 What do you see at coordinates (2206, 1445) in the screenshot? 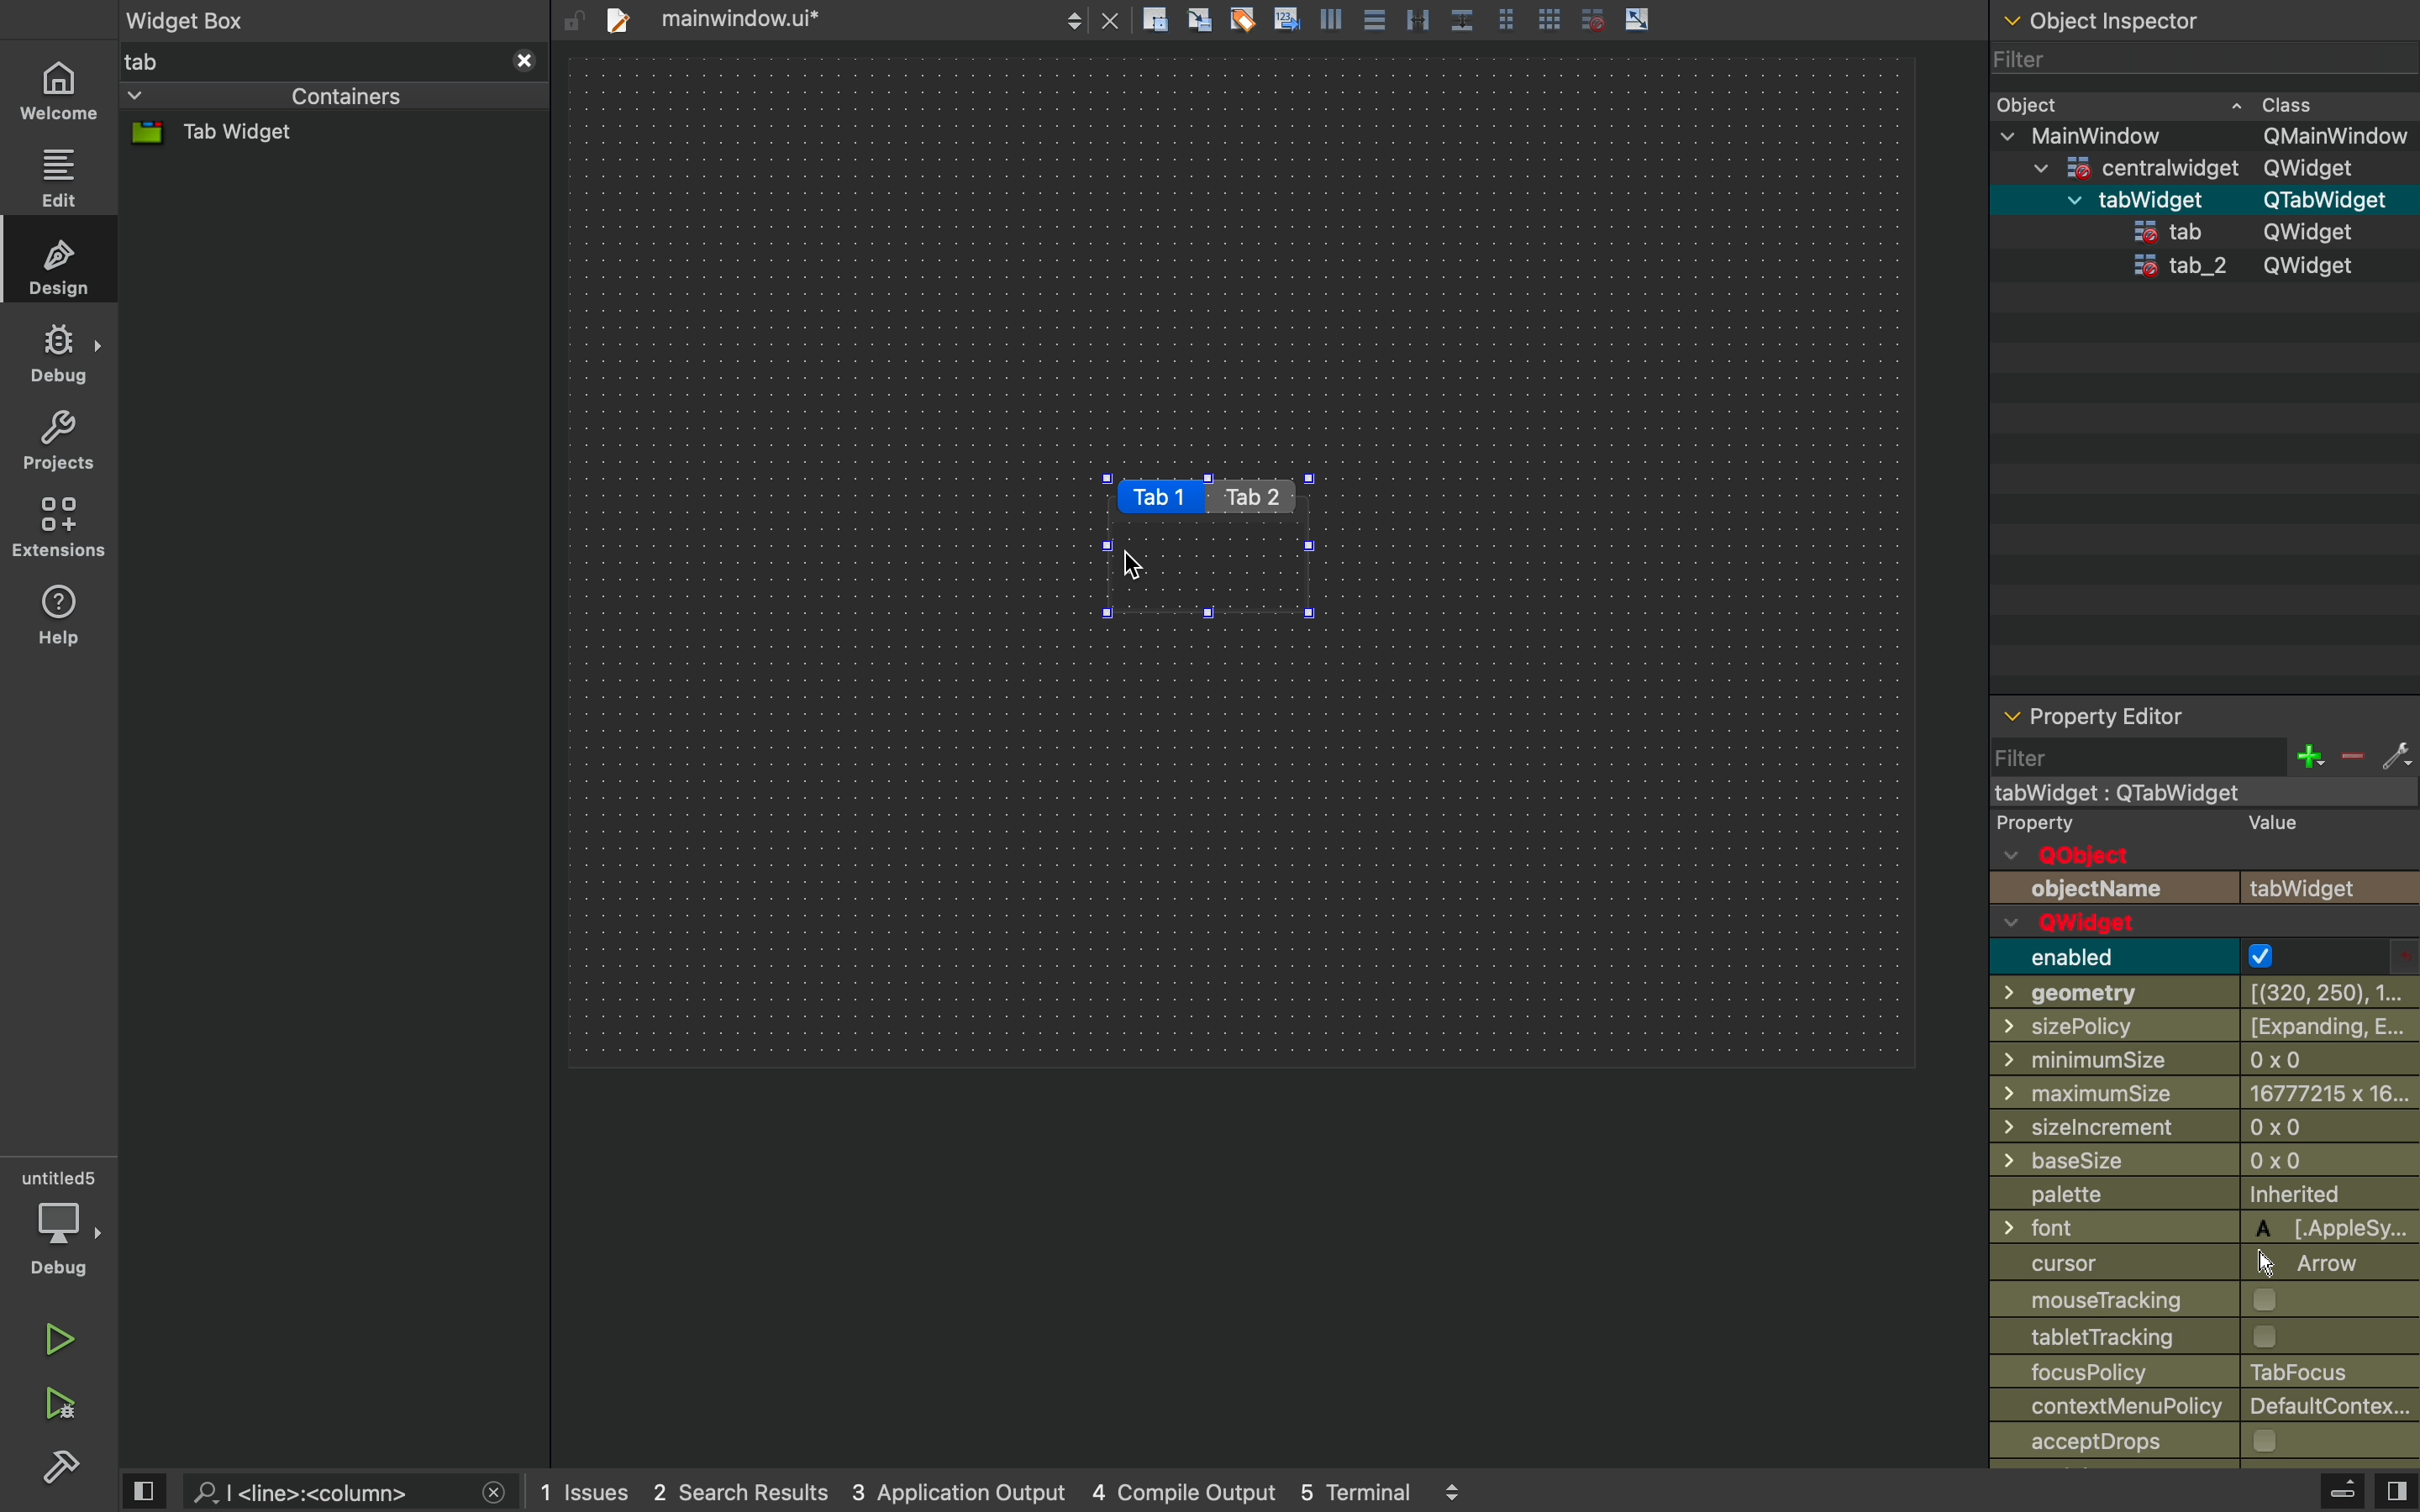
I see `accept drops` at bounding box center [2206, 1445].